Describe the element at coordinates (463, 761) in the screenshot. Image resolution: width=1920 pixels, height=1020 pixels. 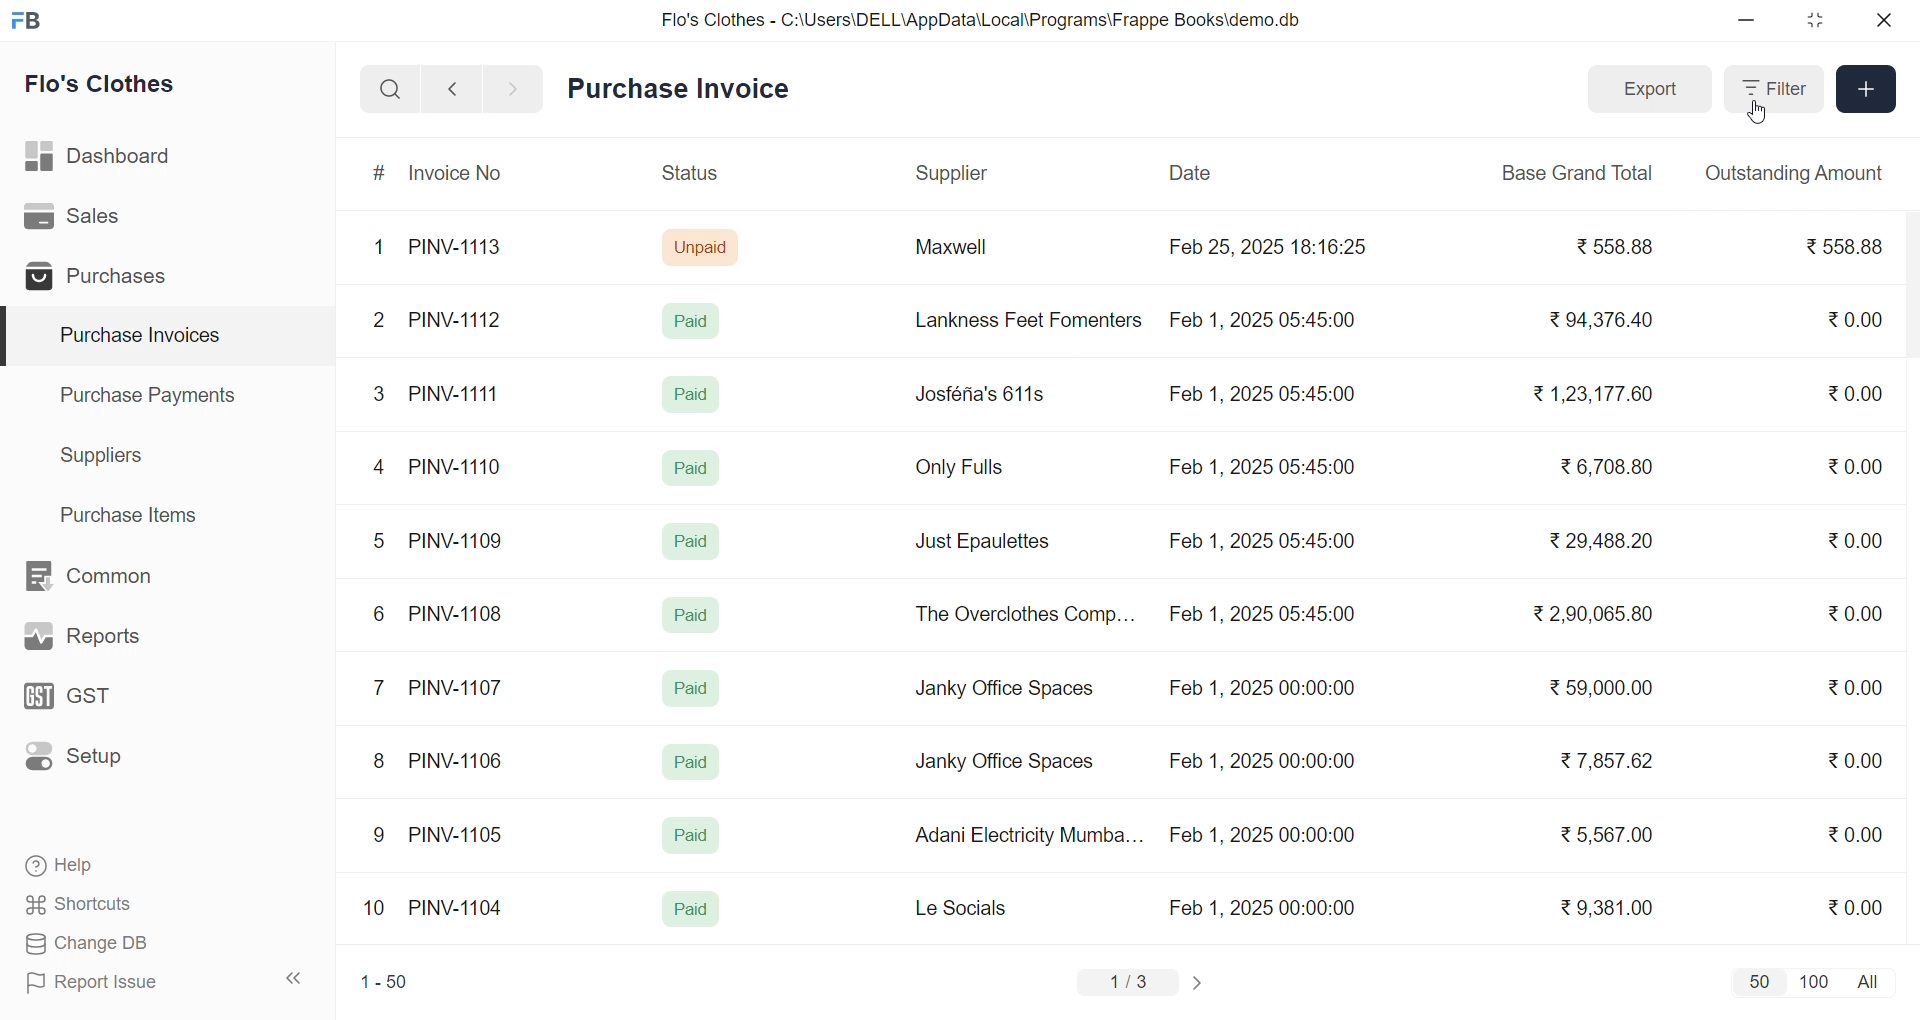
I see `PINV-1106` at that location.